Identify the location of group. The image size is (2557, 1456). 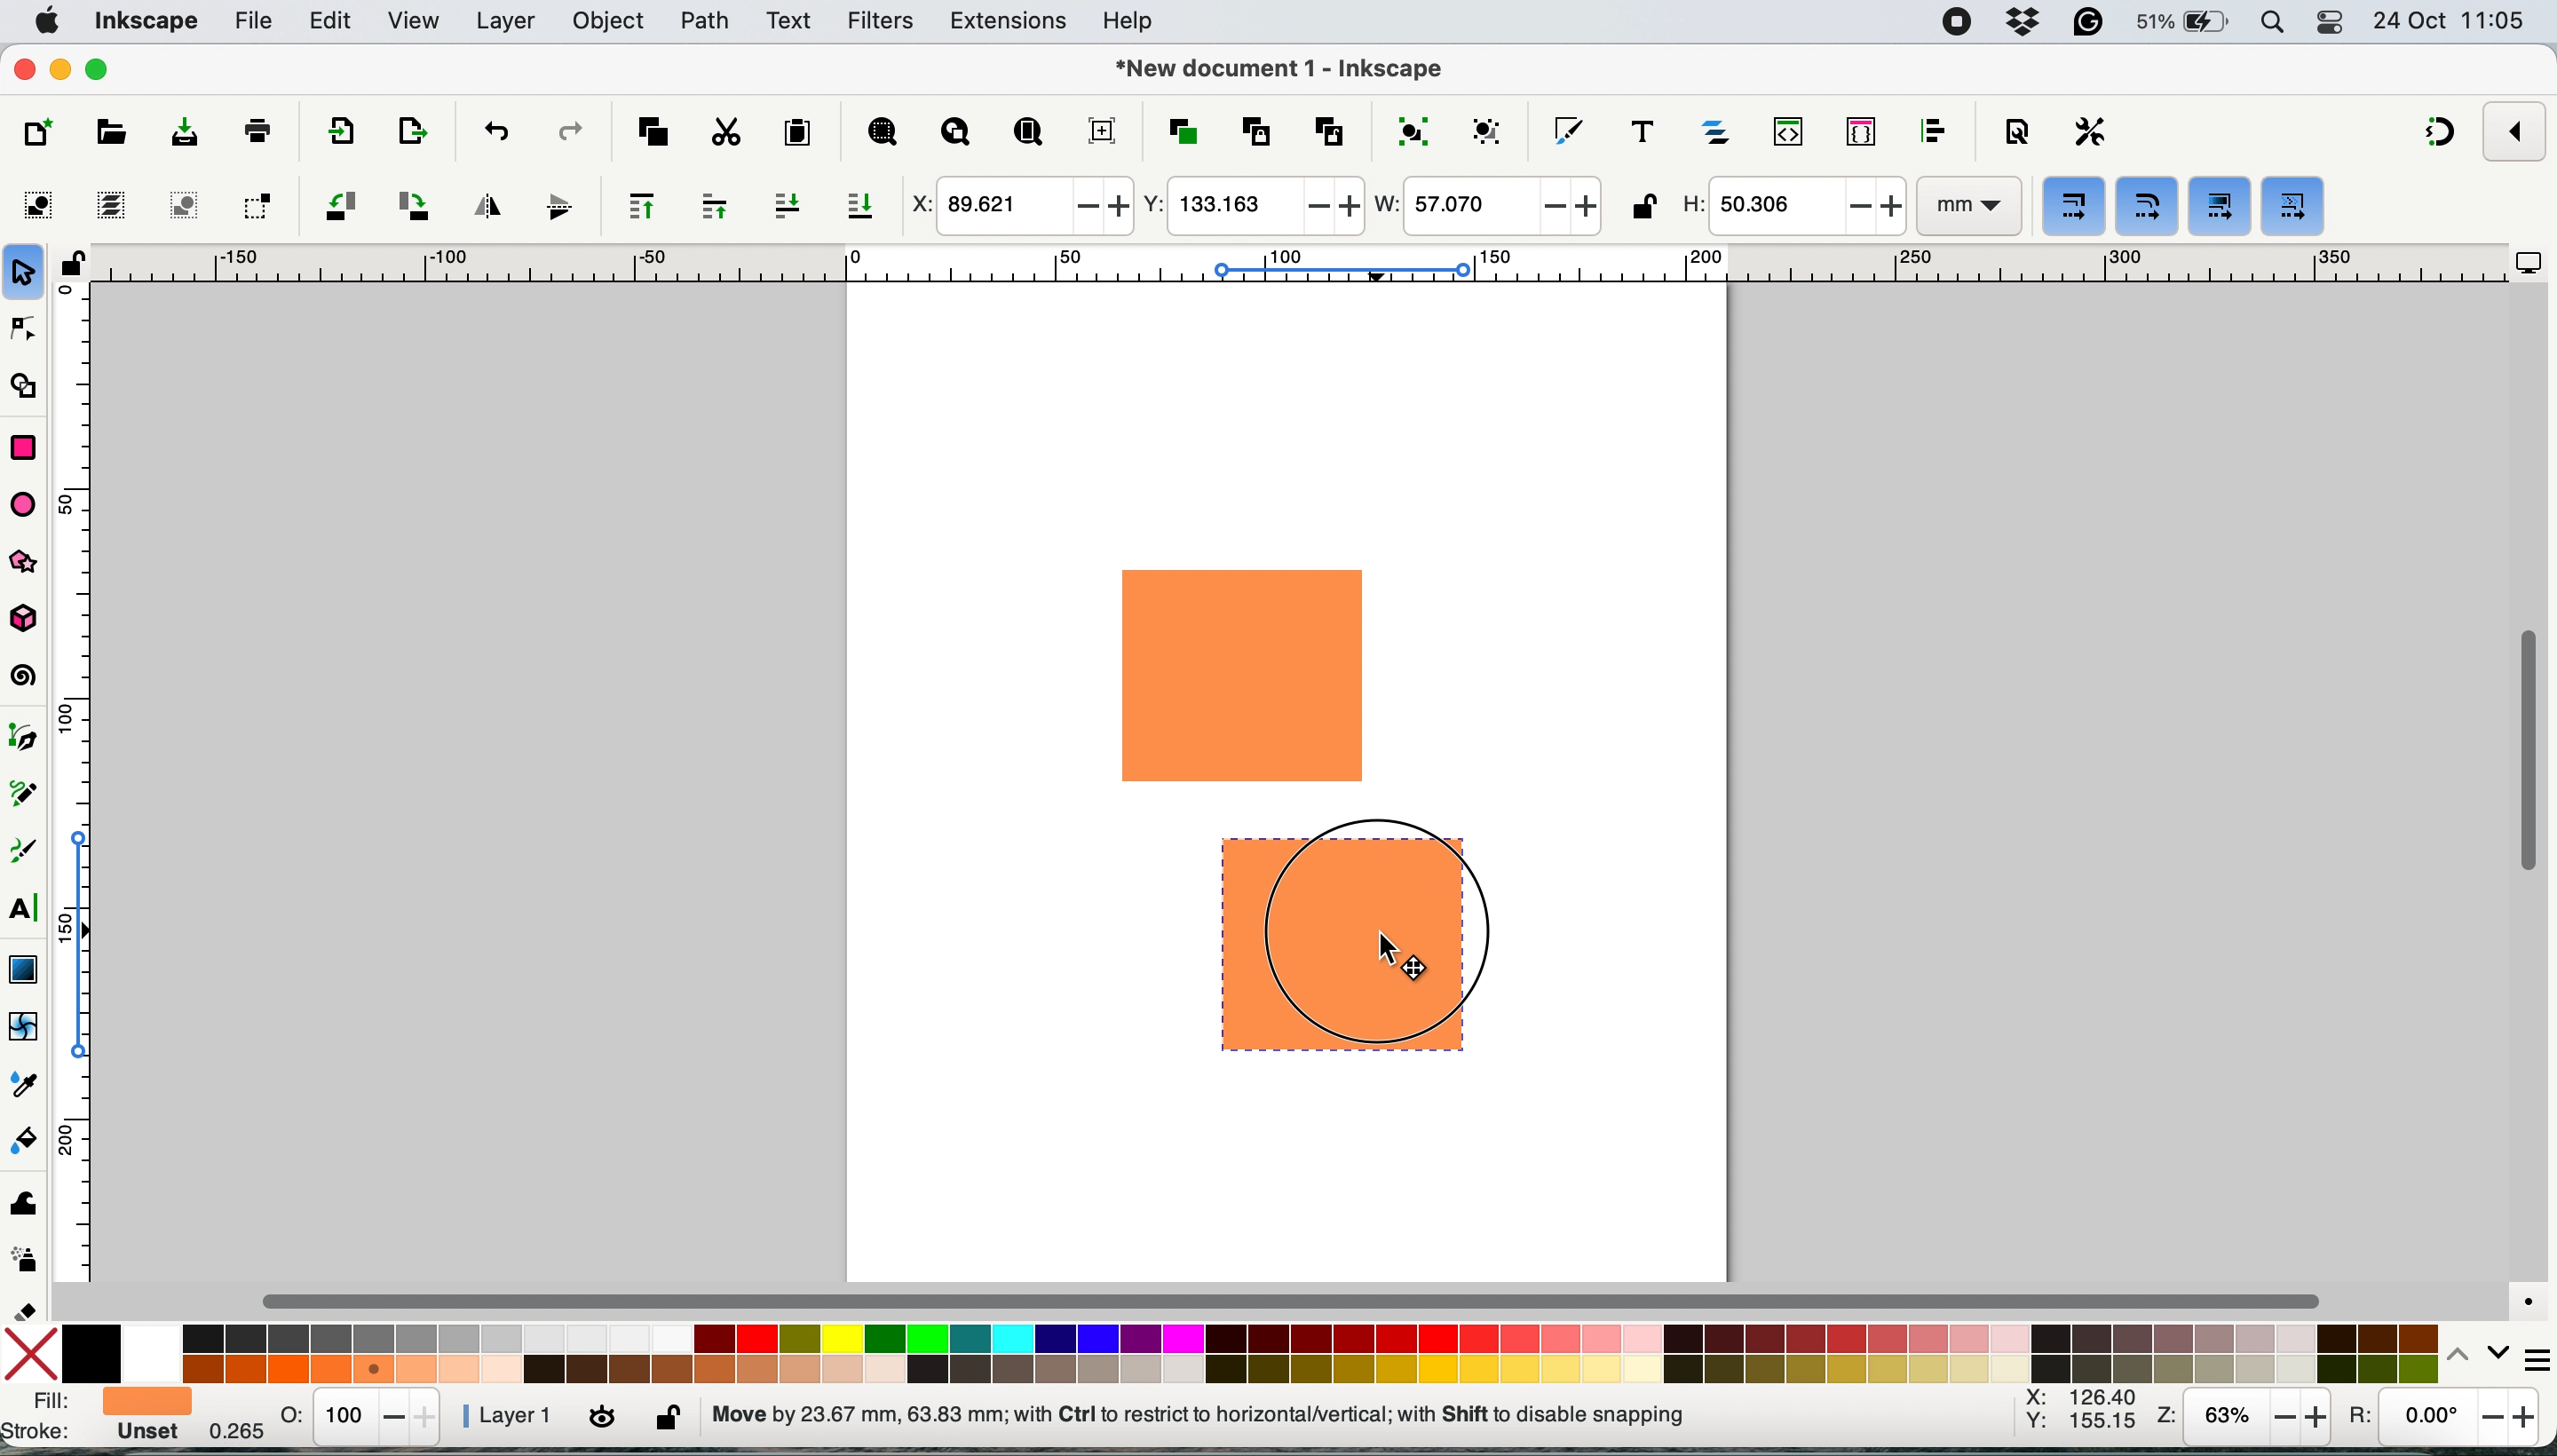
(1410, 129).